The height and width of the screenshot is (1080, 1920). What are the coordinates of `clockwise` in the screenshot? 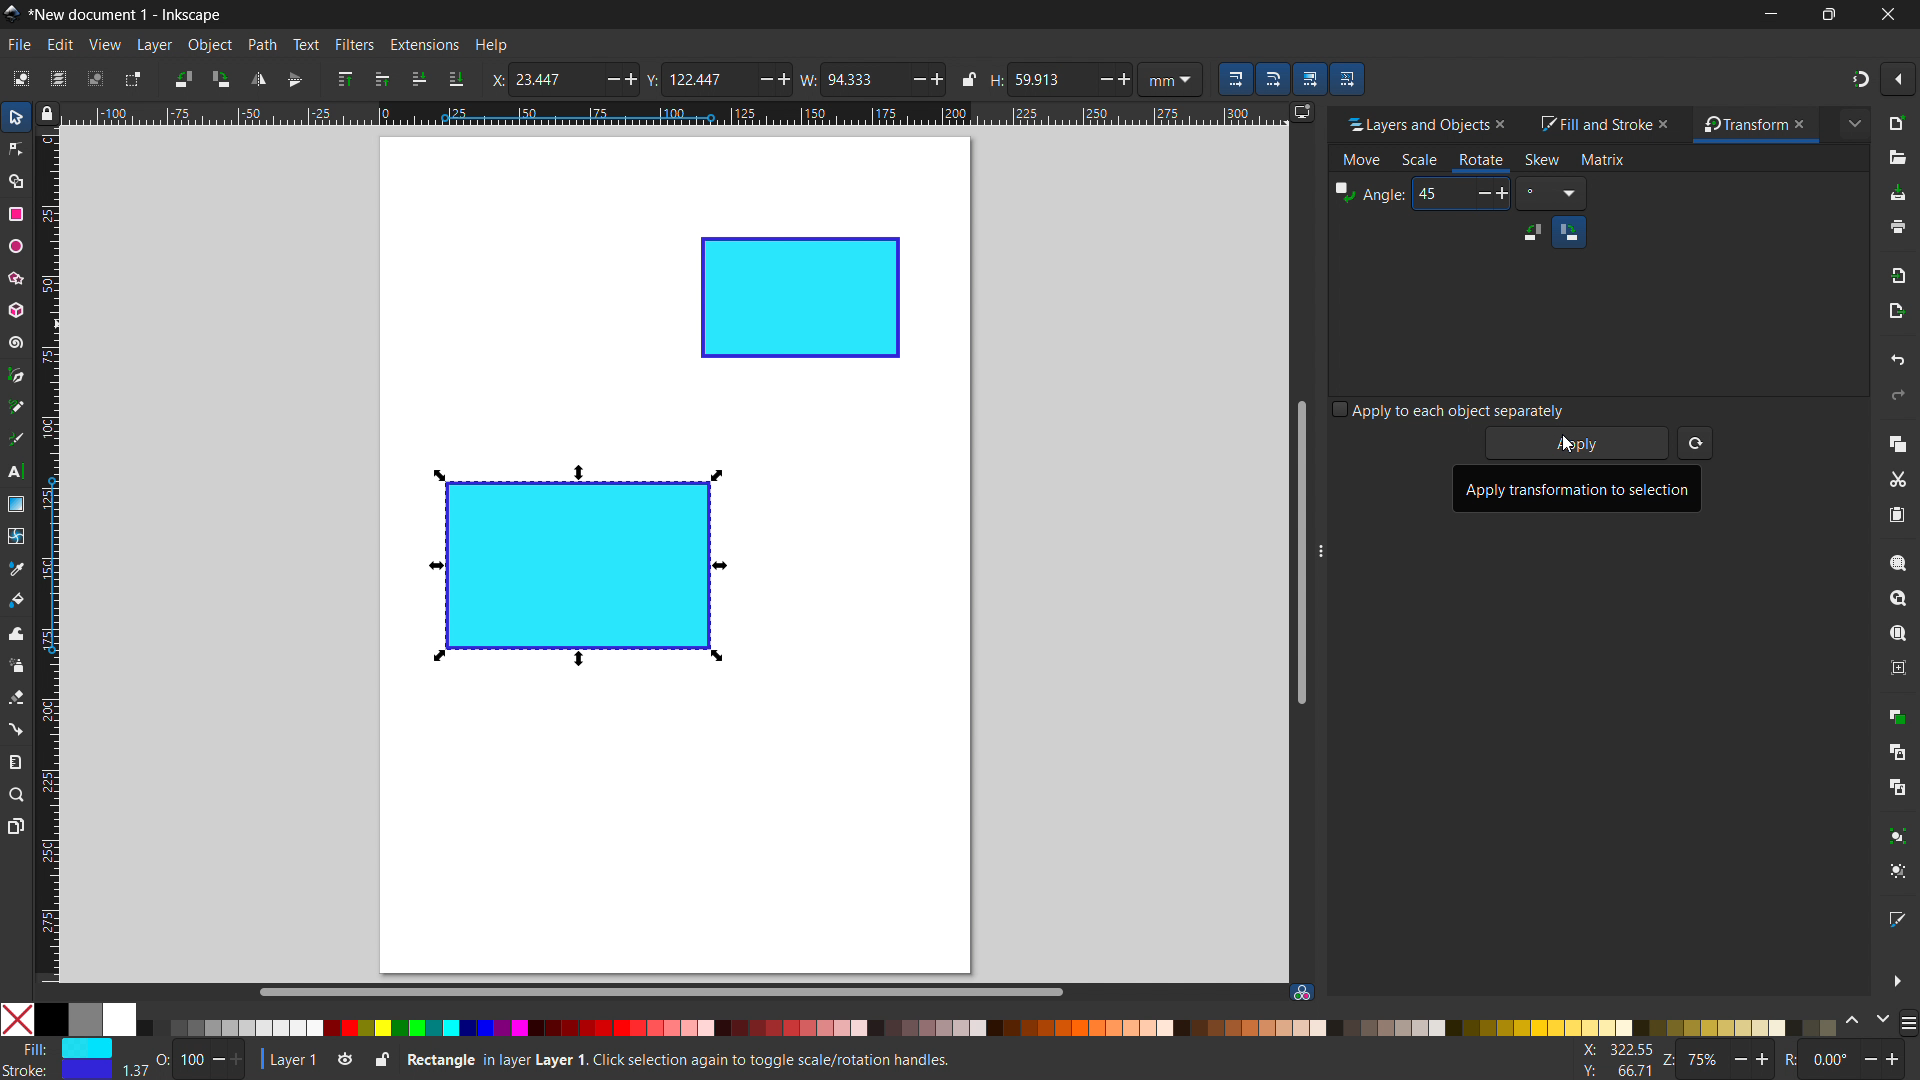 It's located at (1569, 231).